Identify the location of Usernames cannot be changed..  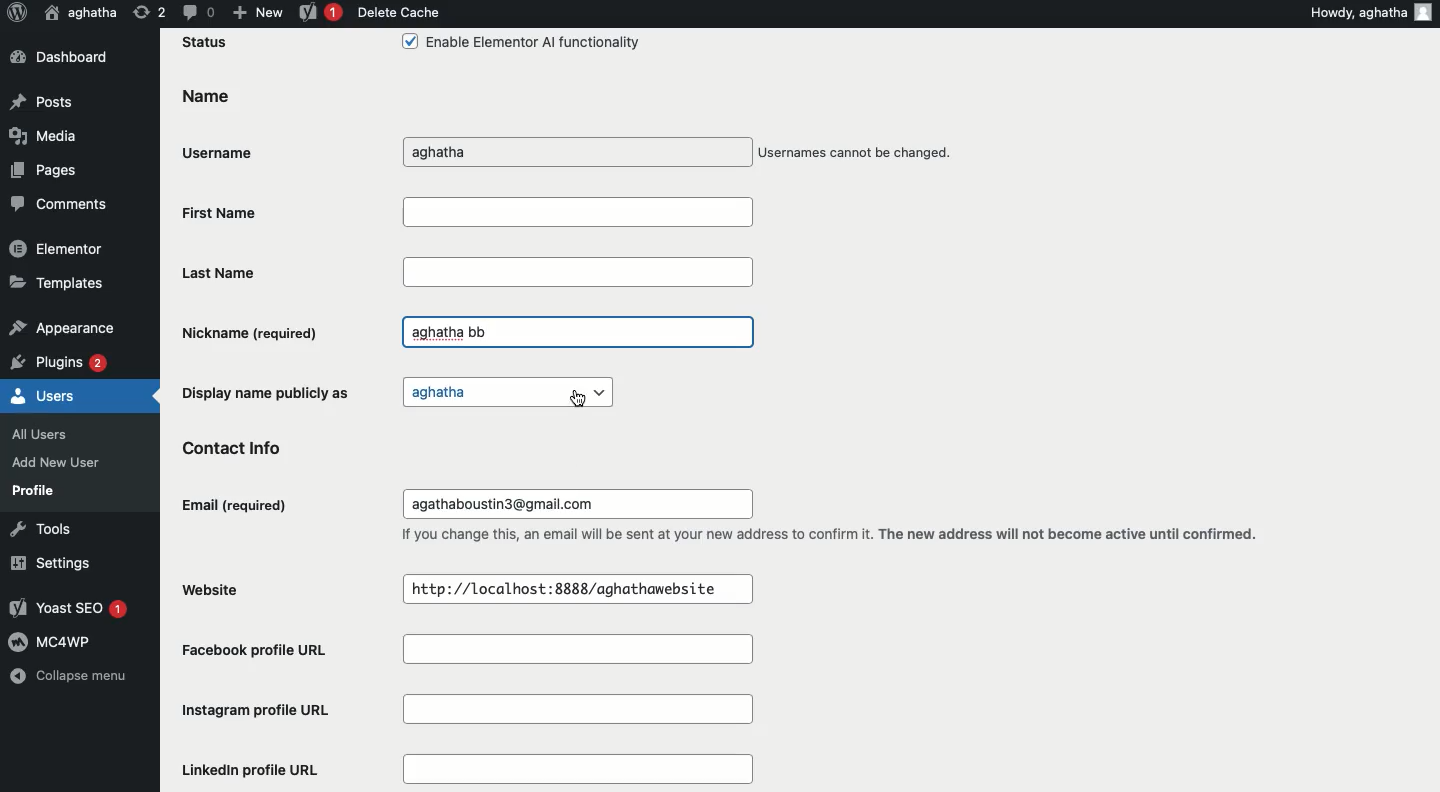
(857, 154).